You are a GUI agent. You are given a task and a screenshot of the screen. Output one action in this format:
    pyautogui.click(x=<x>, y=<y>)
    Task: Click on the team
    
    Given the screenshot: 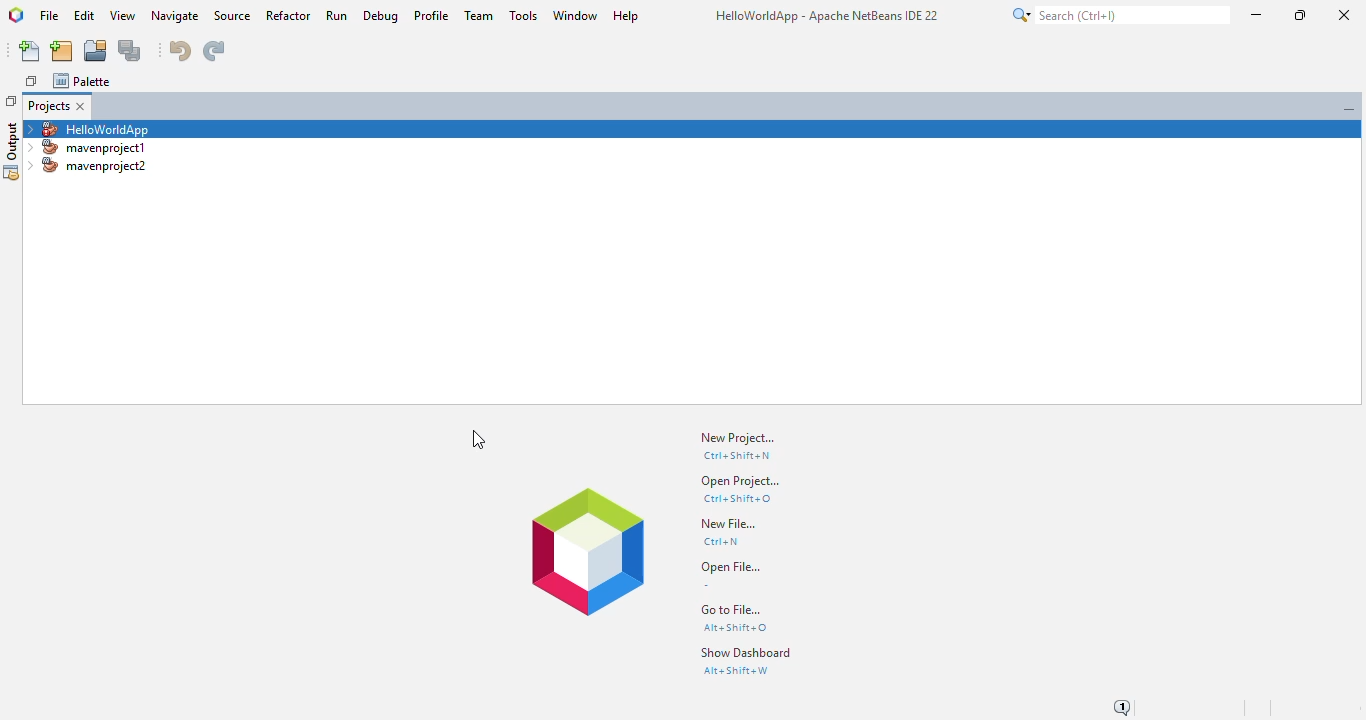 What is the action you would take?
    pyautogui.click(x=481, y=15)
    